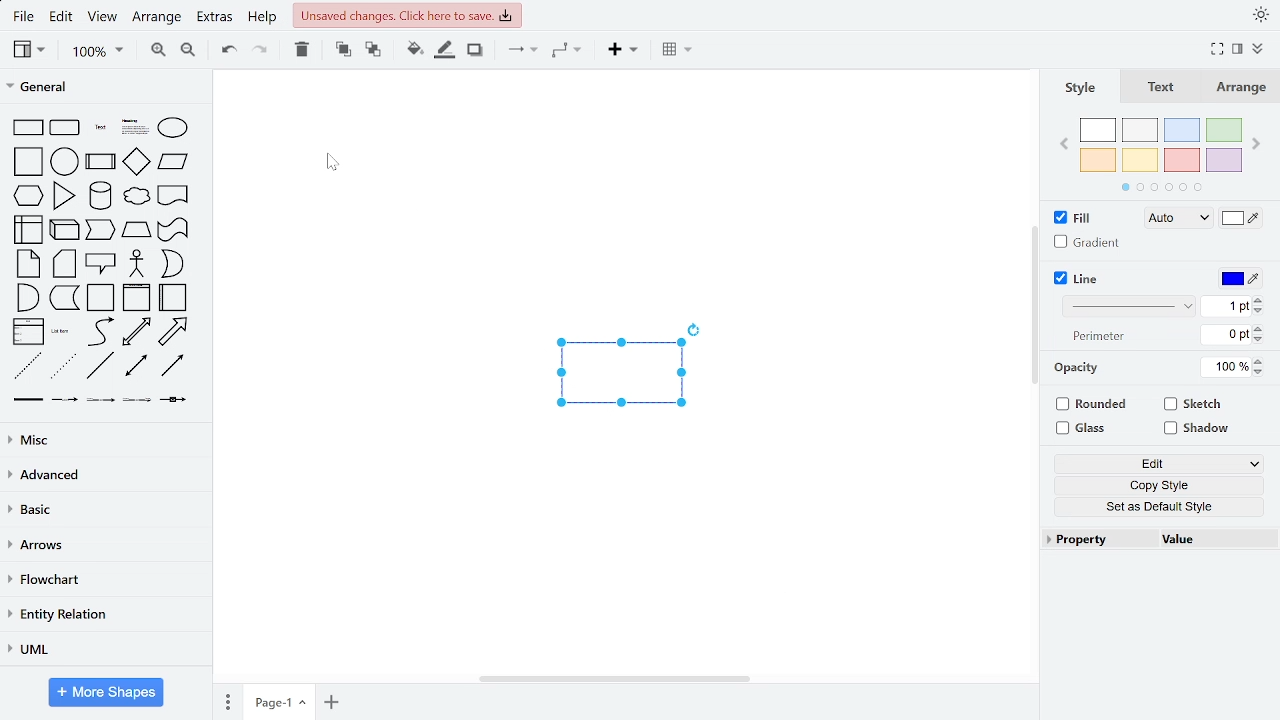 The width and height of the screenshot is (1280, 720). I want to click on increase line width, so click(1258, 299).